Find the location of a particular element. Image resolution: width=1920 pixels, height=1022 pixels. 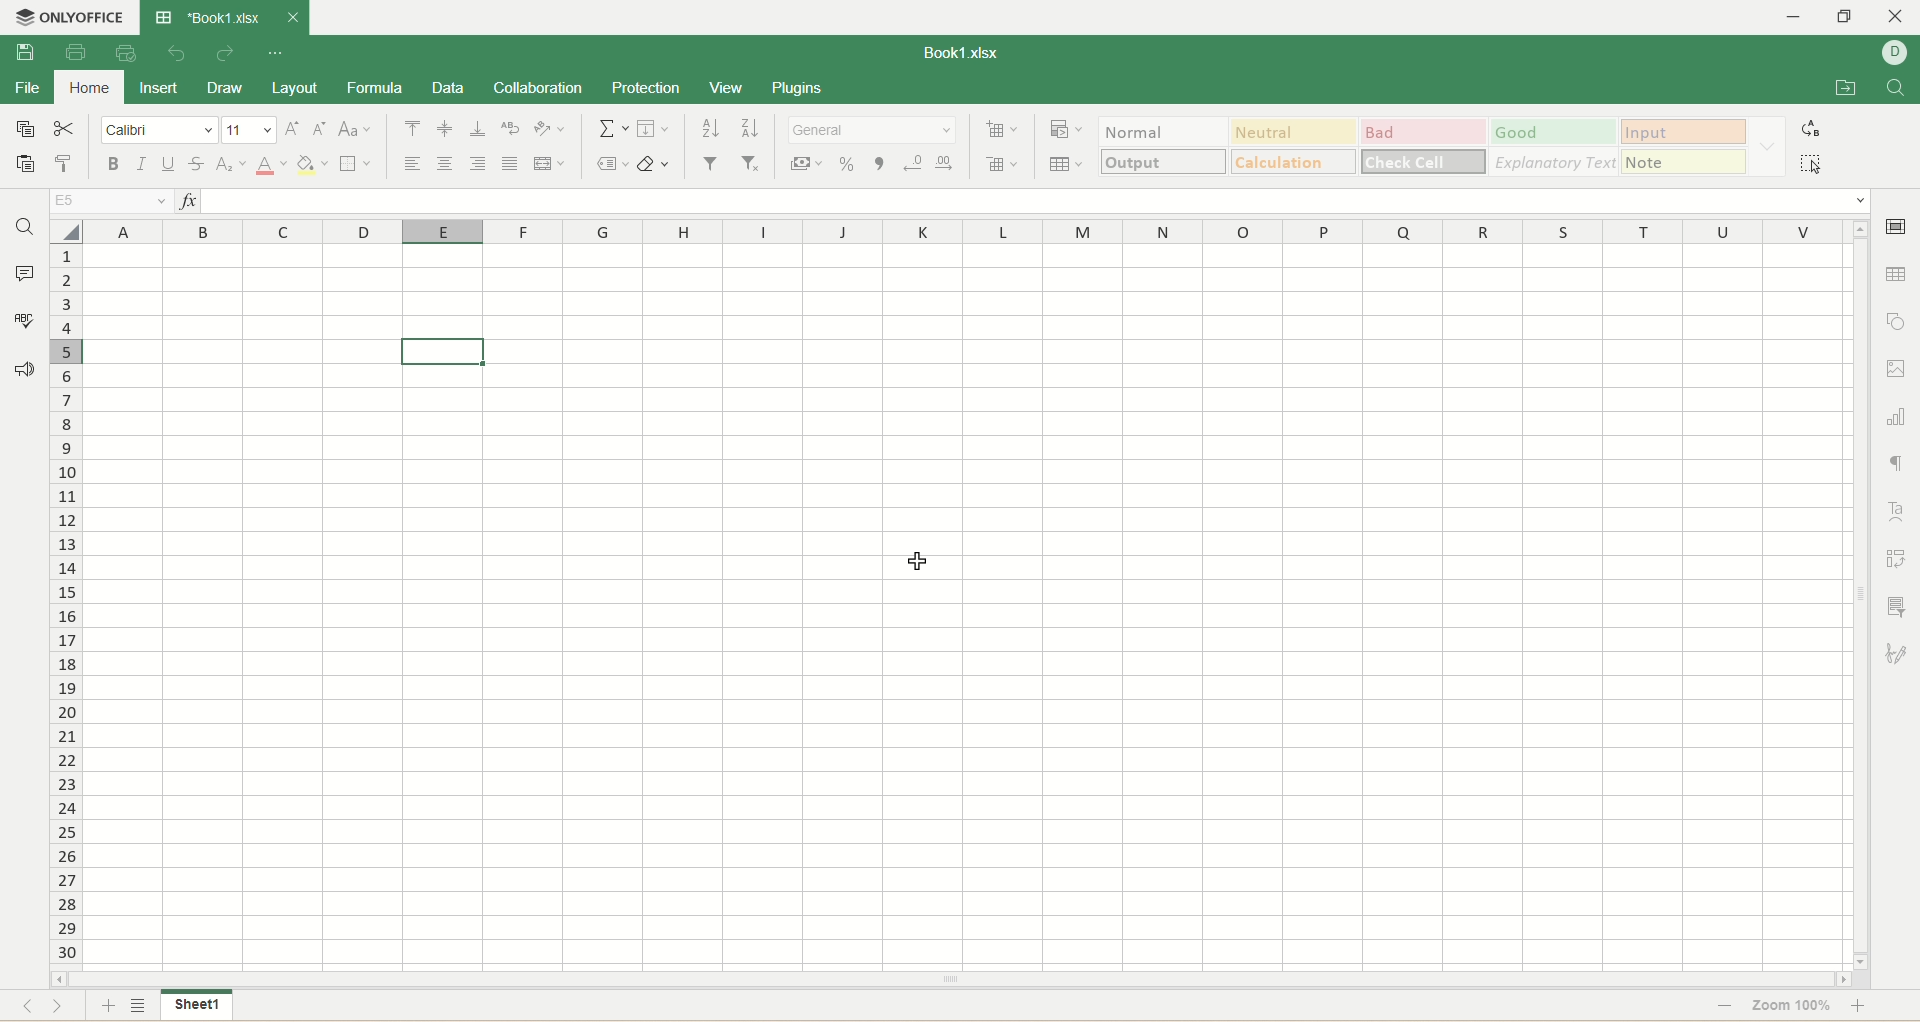

slicer settings is located at coordinates (1898, 604).